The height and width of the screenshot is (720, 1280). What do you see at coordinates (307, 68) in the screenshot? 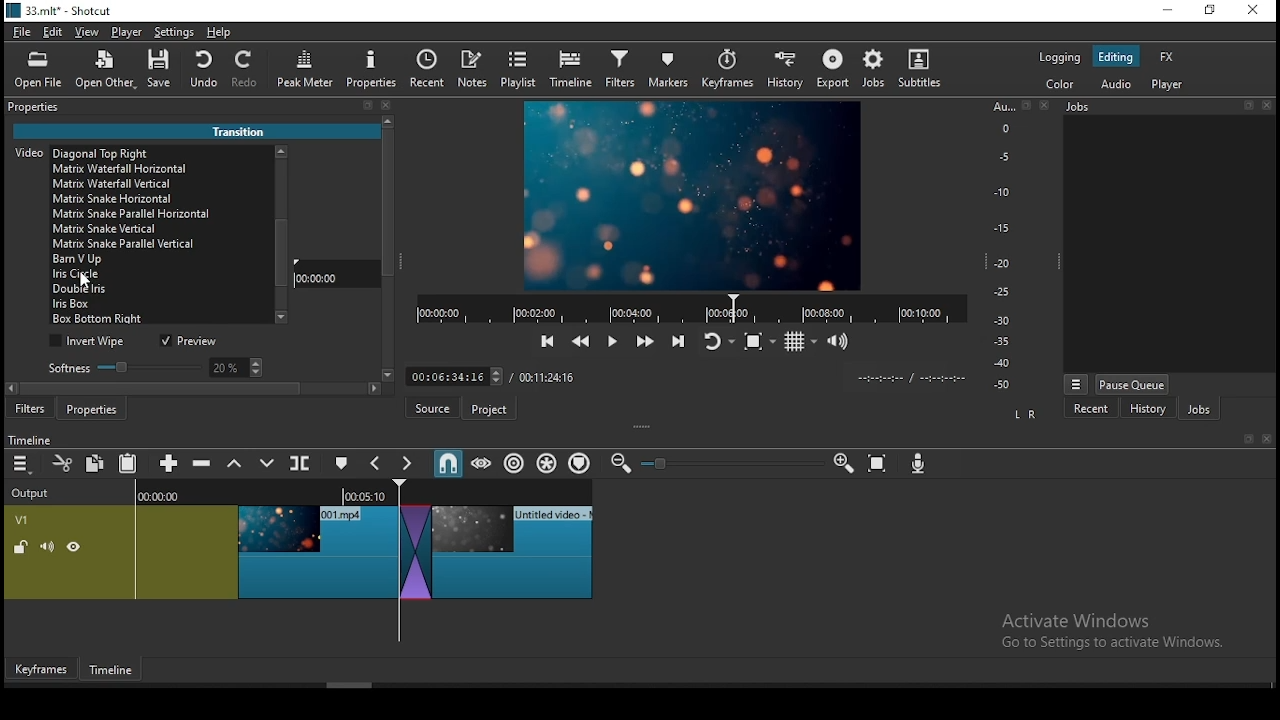
I see `peak meter` at bounding box center [307, 68].